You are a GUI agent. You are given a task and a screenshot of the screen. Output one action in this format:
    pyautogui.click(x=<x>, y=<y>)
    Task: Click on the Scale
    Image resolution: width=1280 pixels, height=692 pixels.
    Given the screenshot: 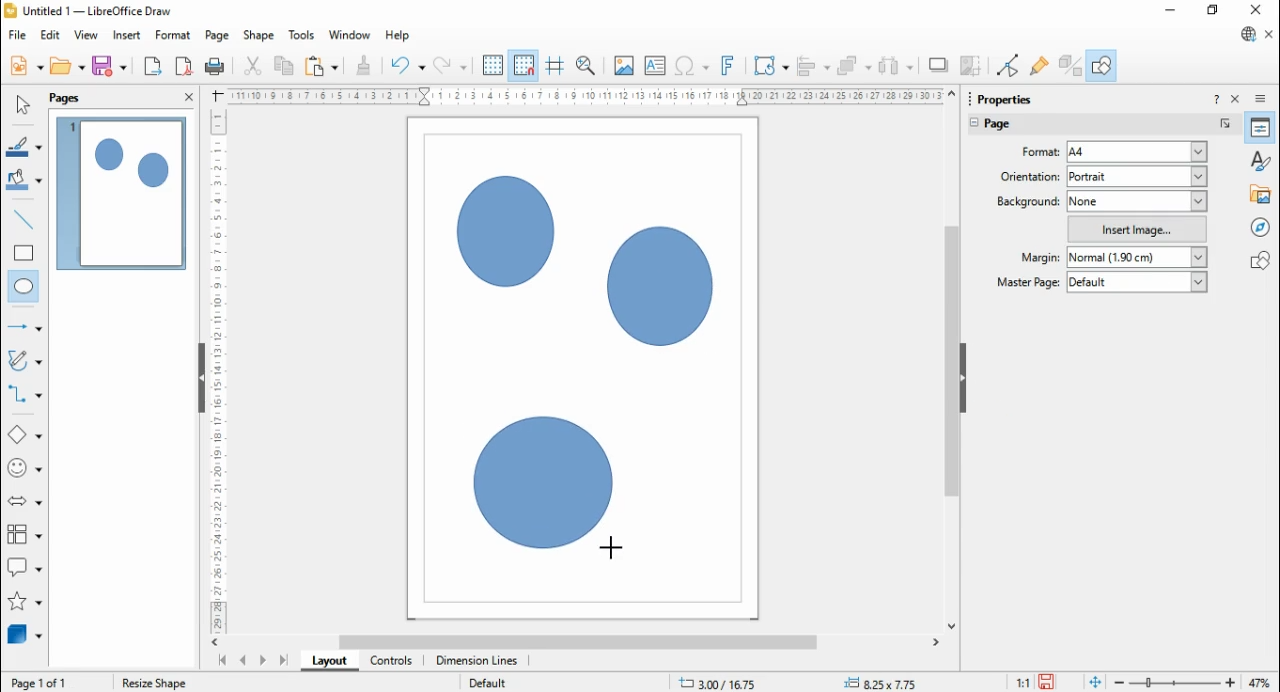 What is the action you would take?
    pyautogui.click(x=217, y=367)
    